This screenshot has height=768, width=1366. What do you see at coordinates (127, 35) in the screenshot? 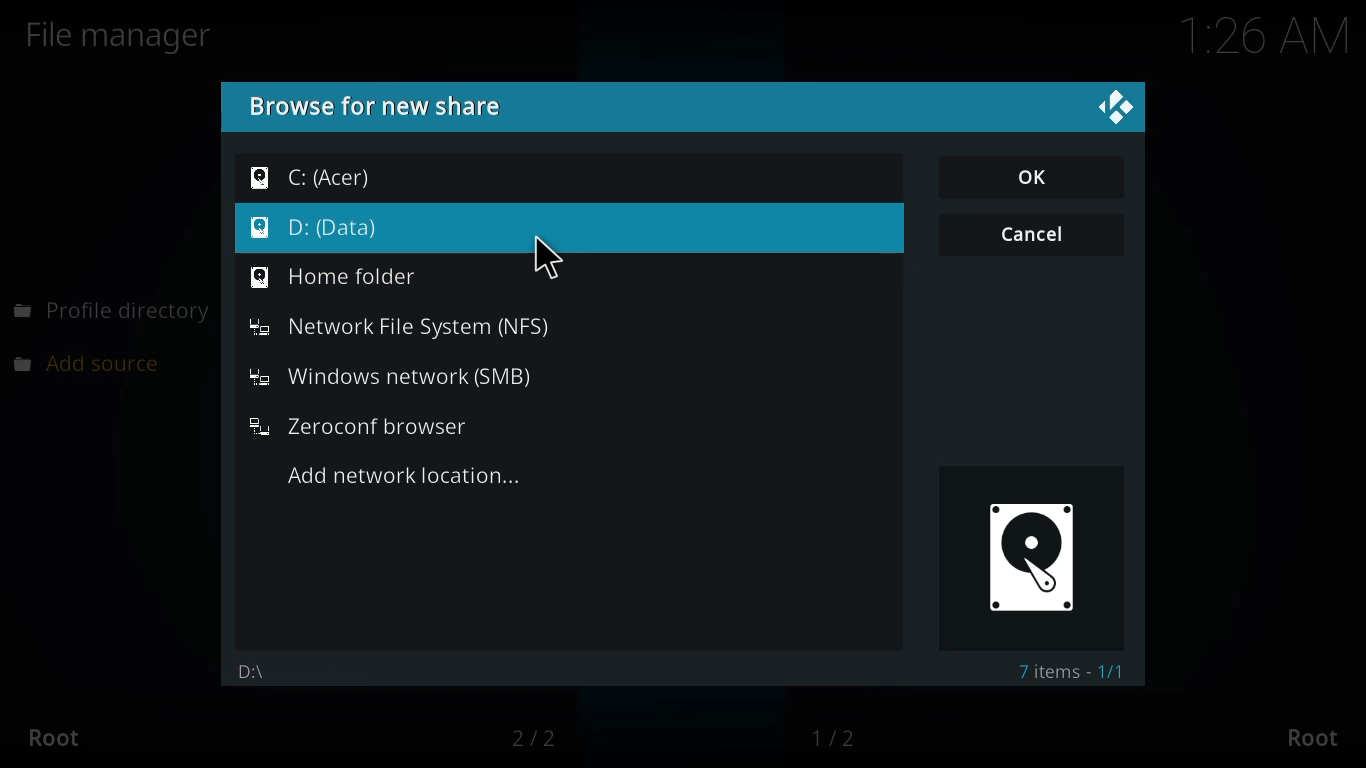
I see `file manager` at bounding box center [127, 35].